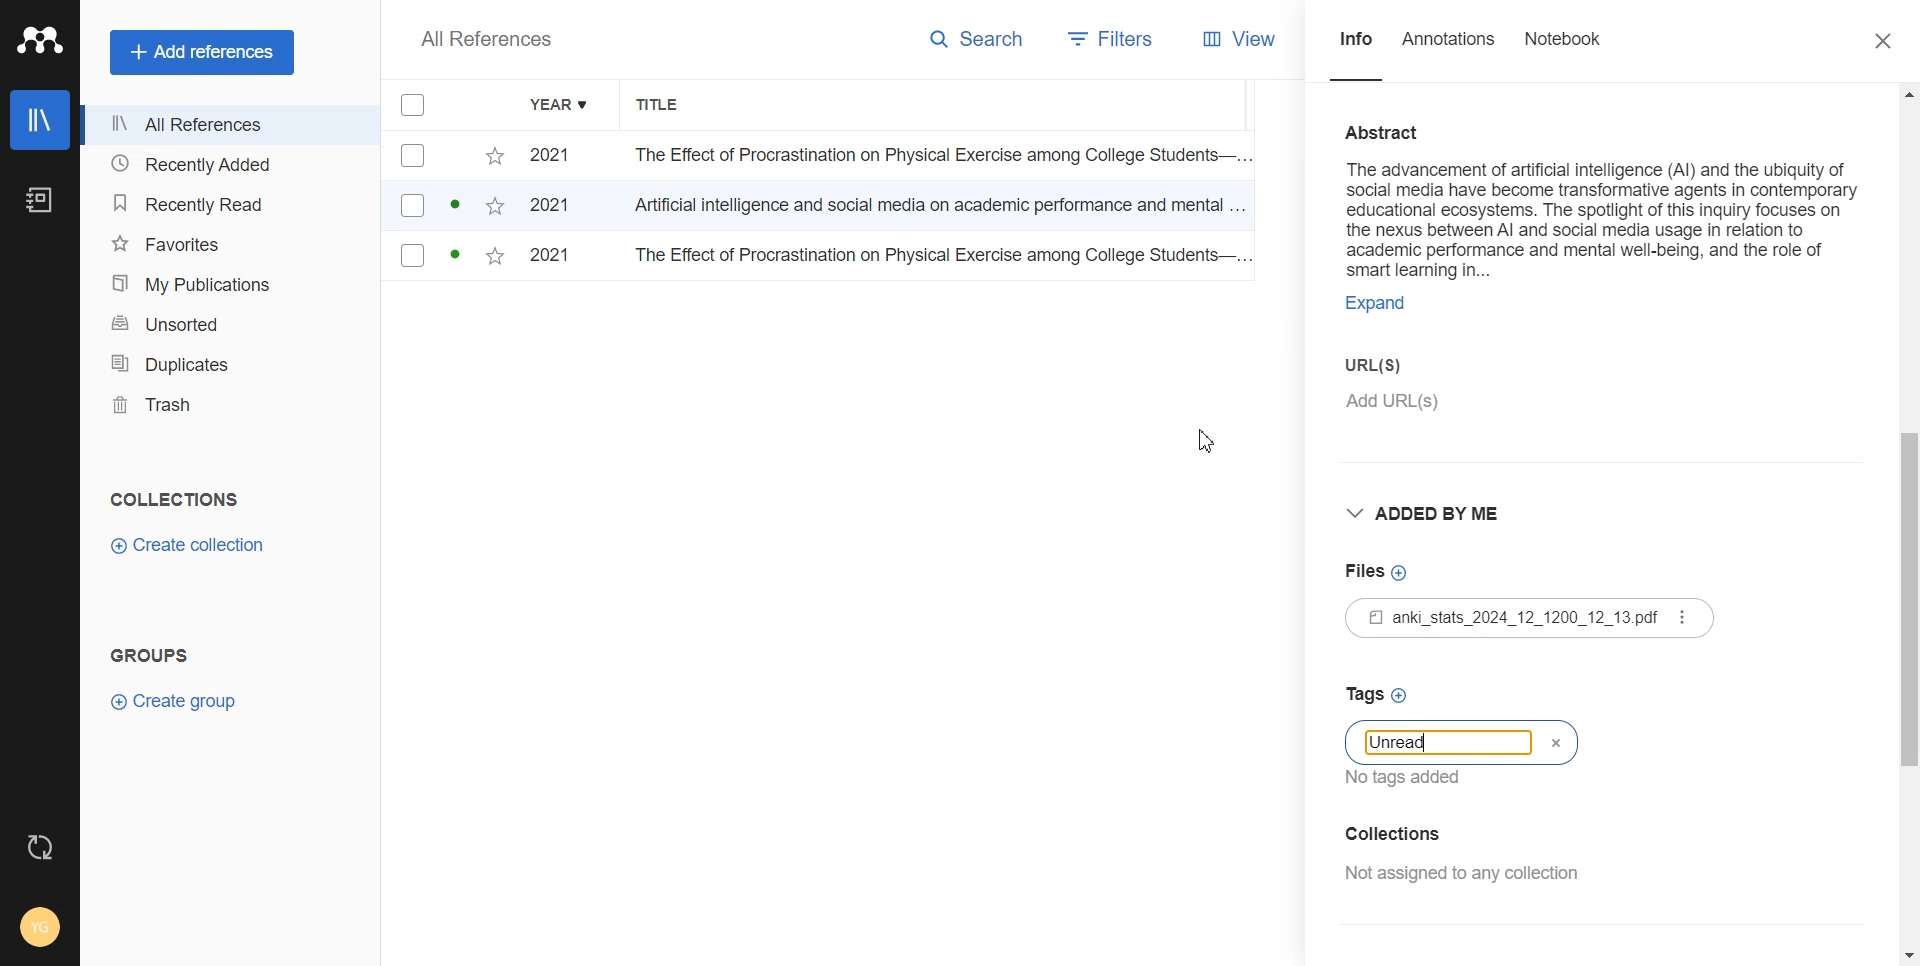  Describe the element at coordinates (226, 203) in the screenshot. I see `Recently Read` at that location.